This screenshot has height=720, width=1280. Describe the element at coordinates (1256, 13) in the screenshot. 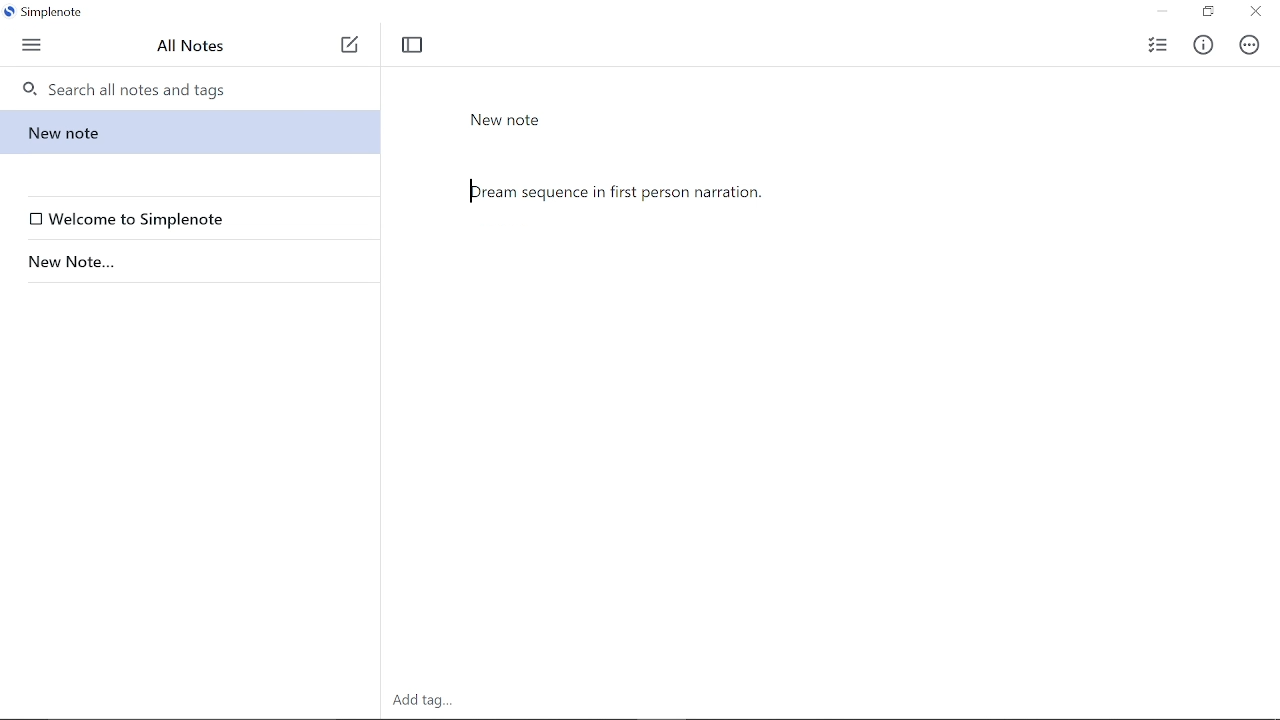

I see `Close` at that location.